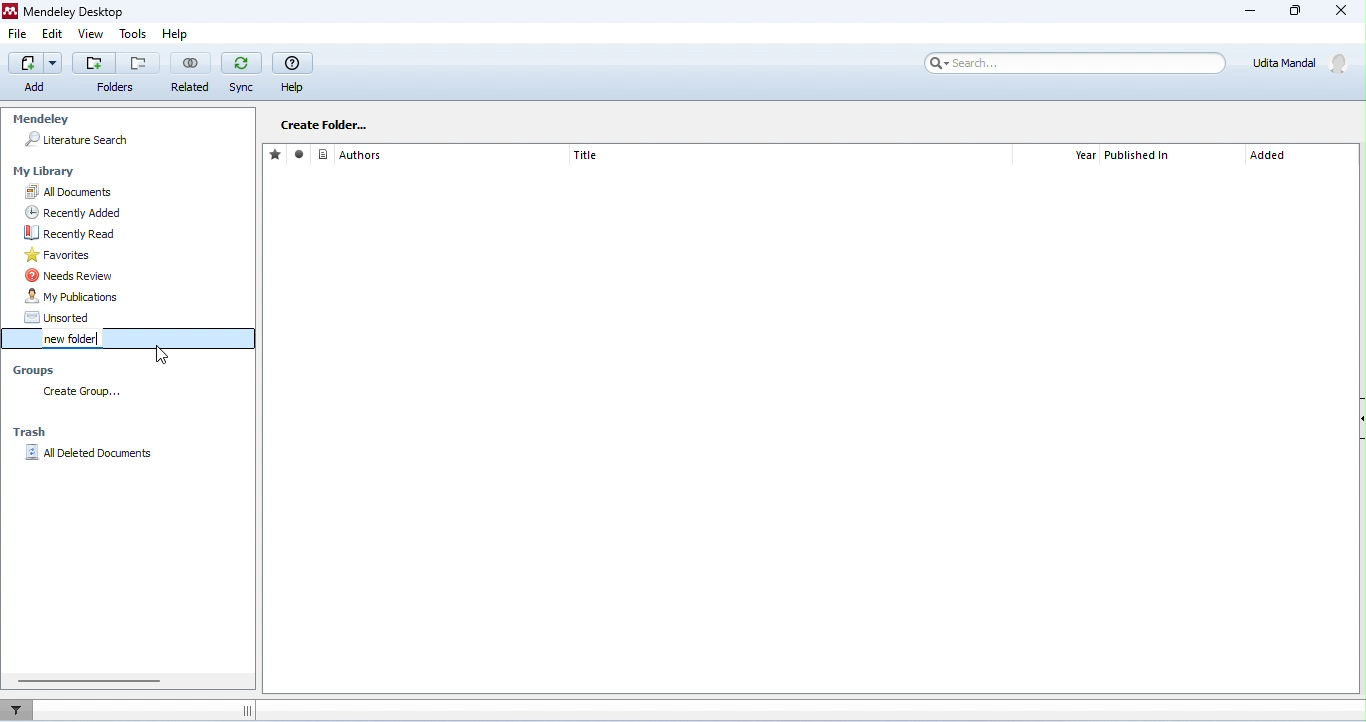  Describe the element at coordinates (586, 155) in the screenshot. I see `title` at that location.